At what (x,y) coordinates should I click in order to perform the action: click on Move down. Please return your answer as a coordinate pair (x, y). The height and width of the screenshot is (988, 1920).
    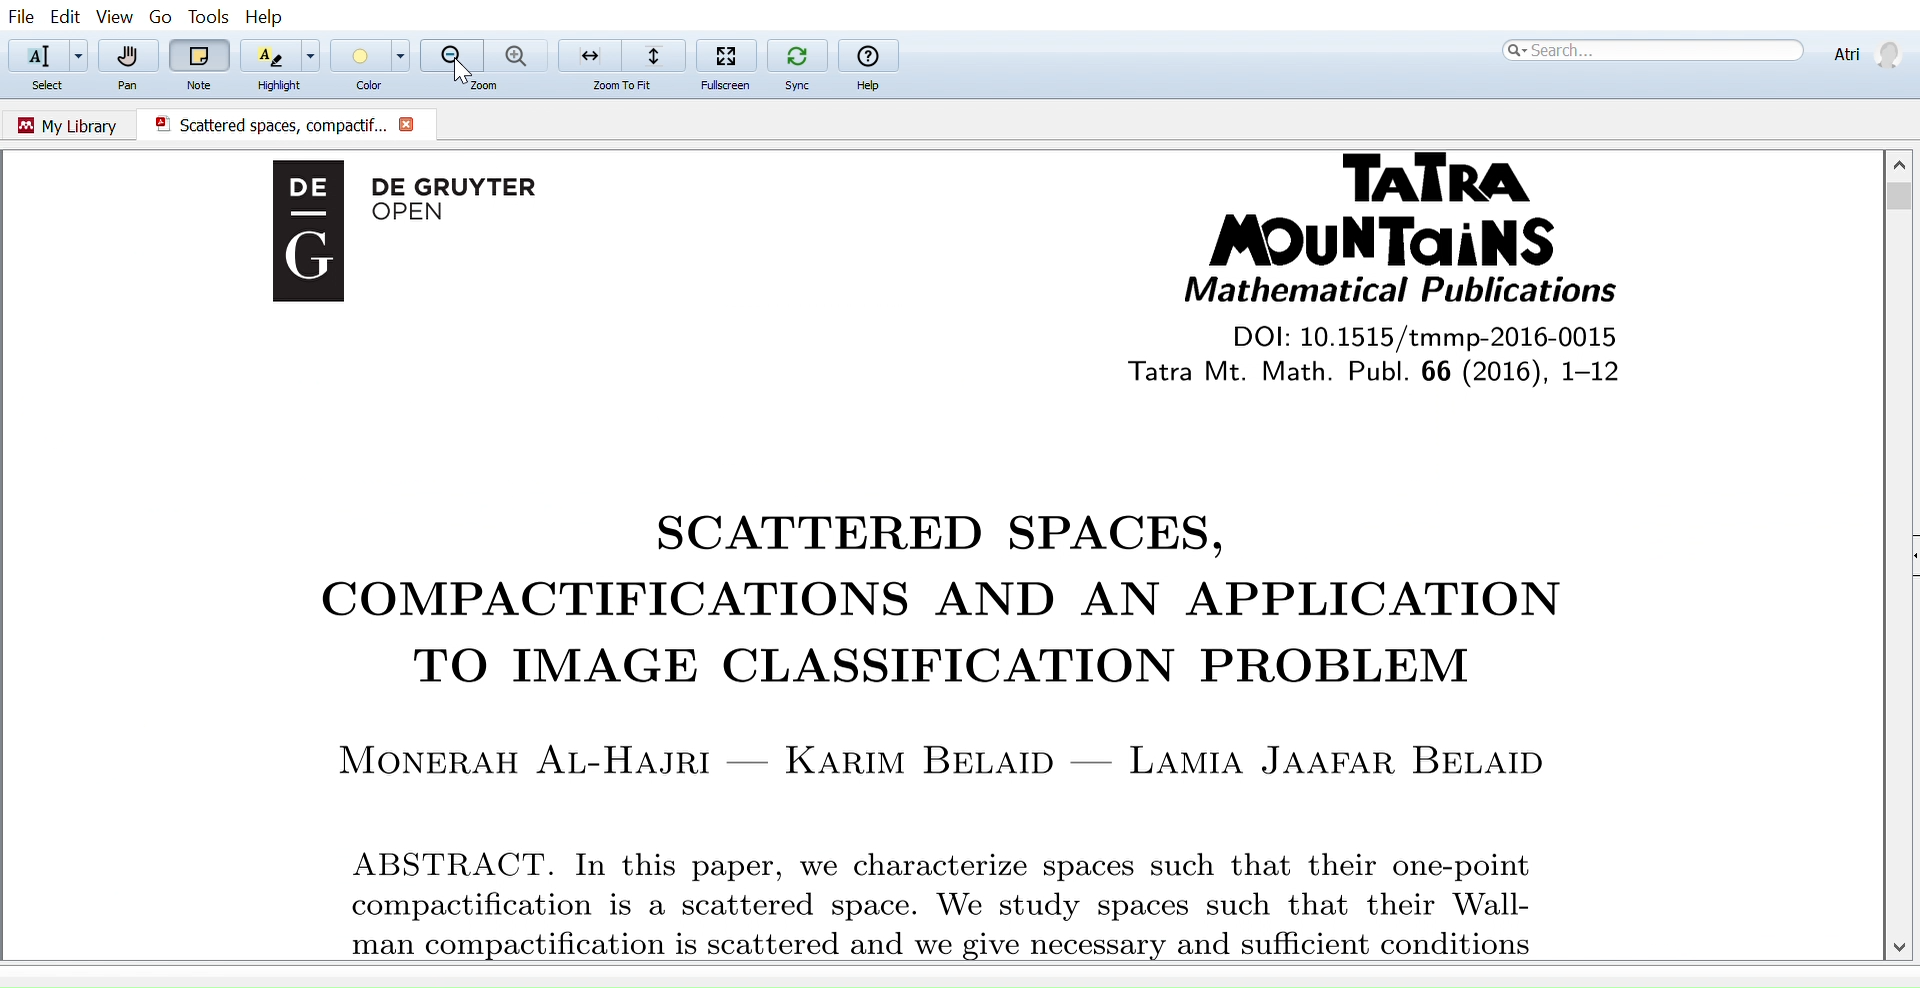
    Looking at the image, I should click on (1902, 946).